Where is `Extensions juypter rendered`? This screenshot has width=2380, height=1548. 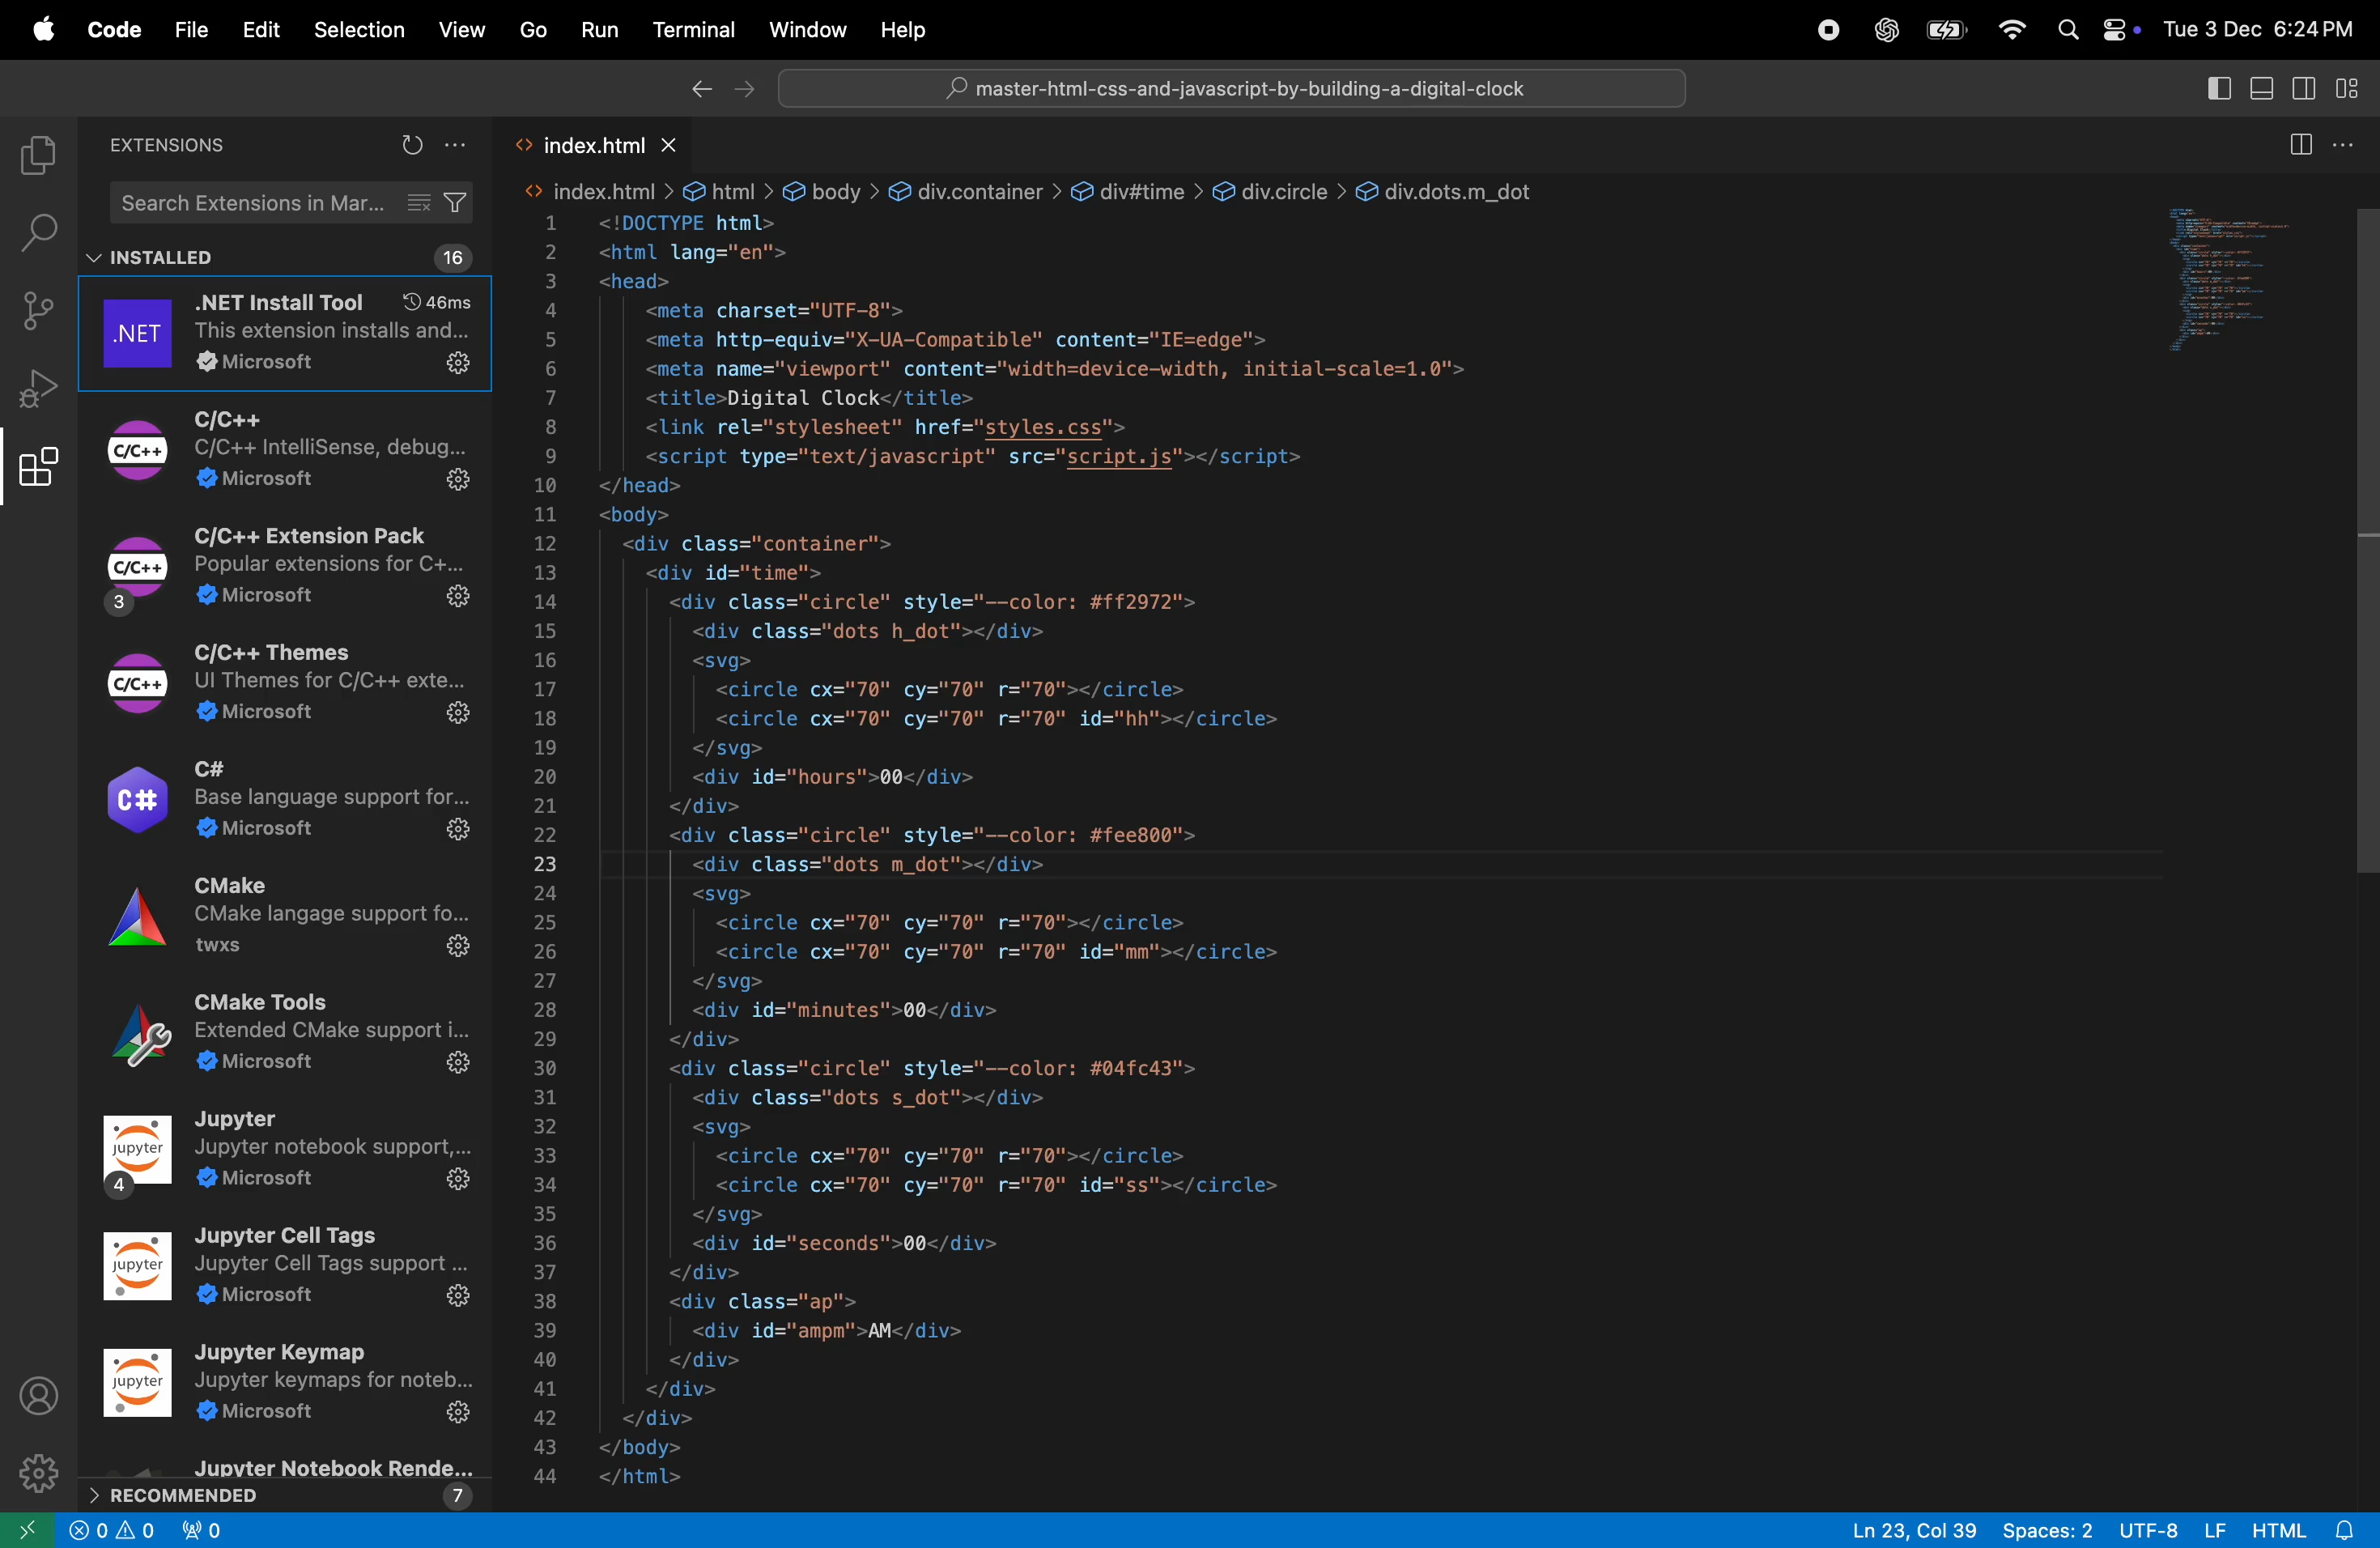 Extensions juypter rendered is located at coordinates (322, 1463).